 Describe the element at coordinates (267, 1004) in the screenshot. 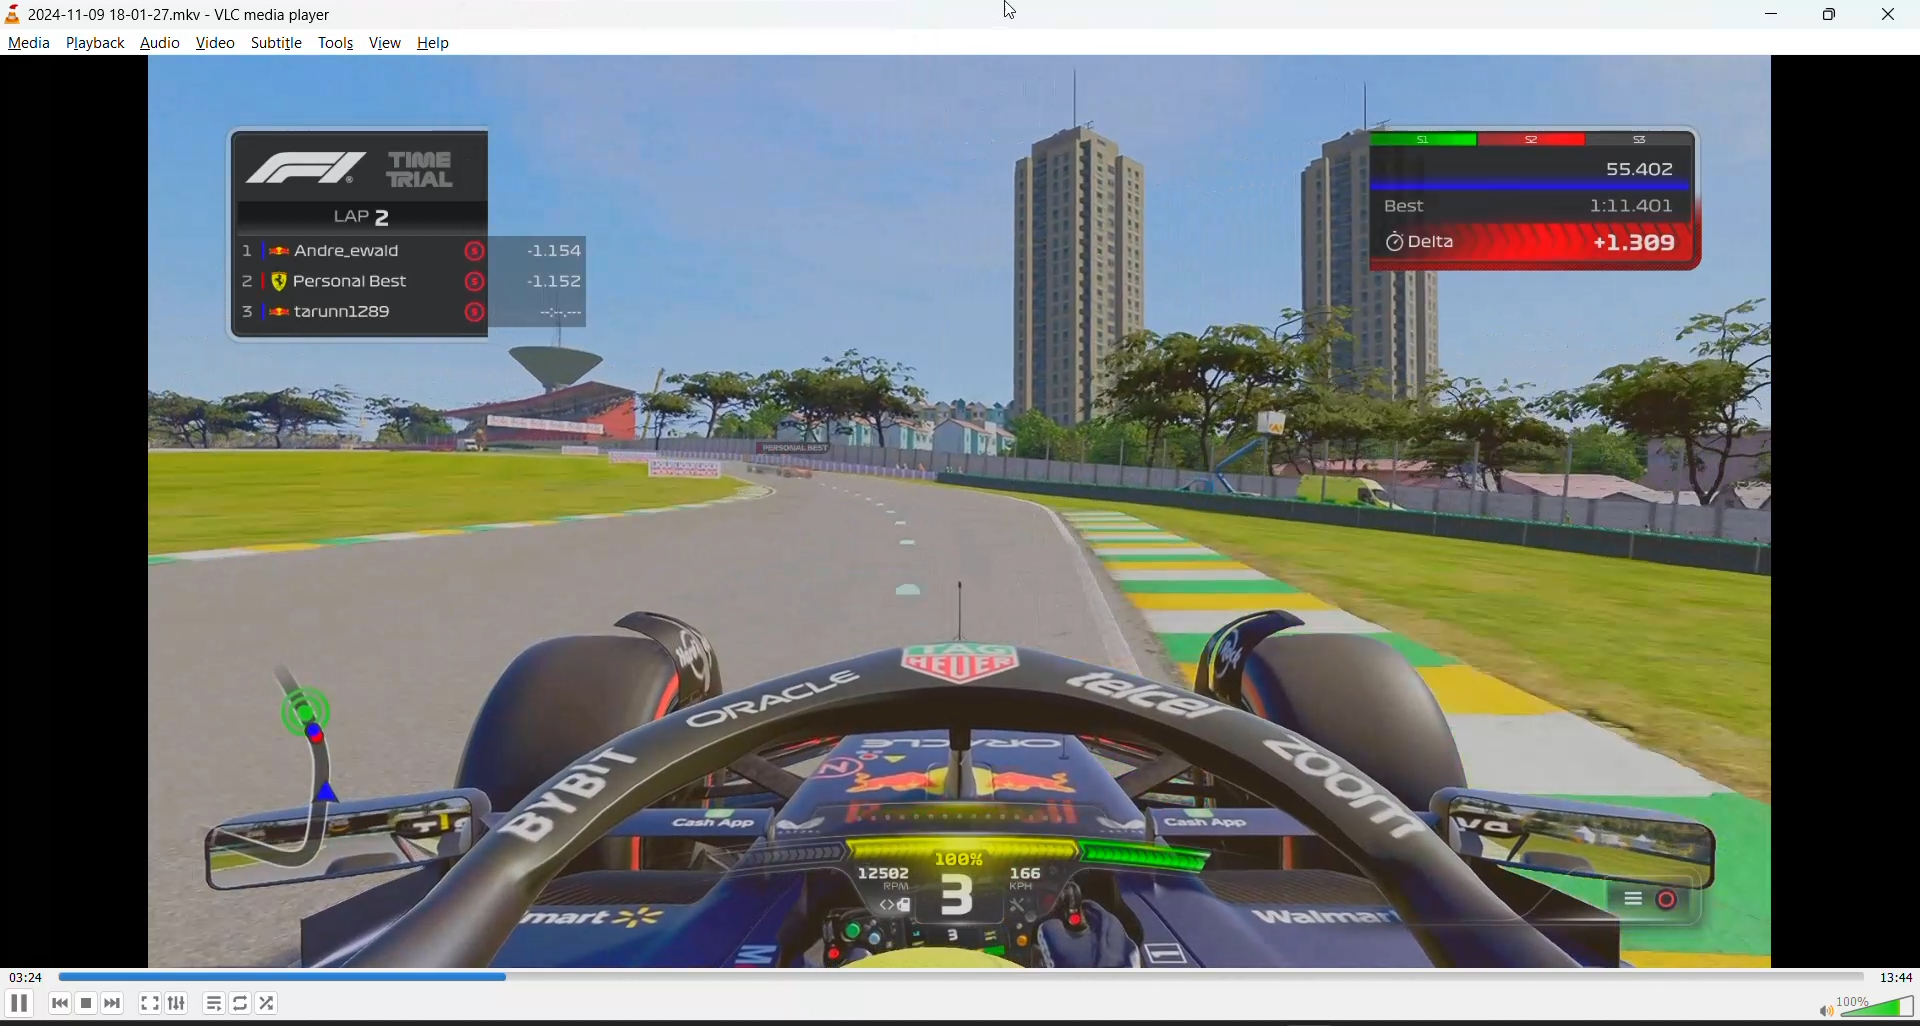

I see `loop` at that location.